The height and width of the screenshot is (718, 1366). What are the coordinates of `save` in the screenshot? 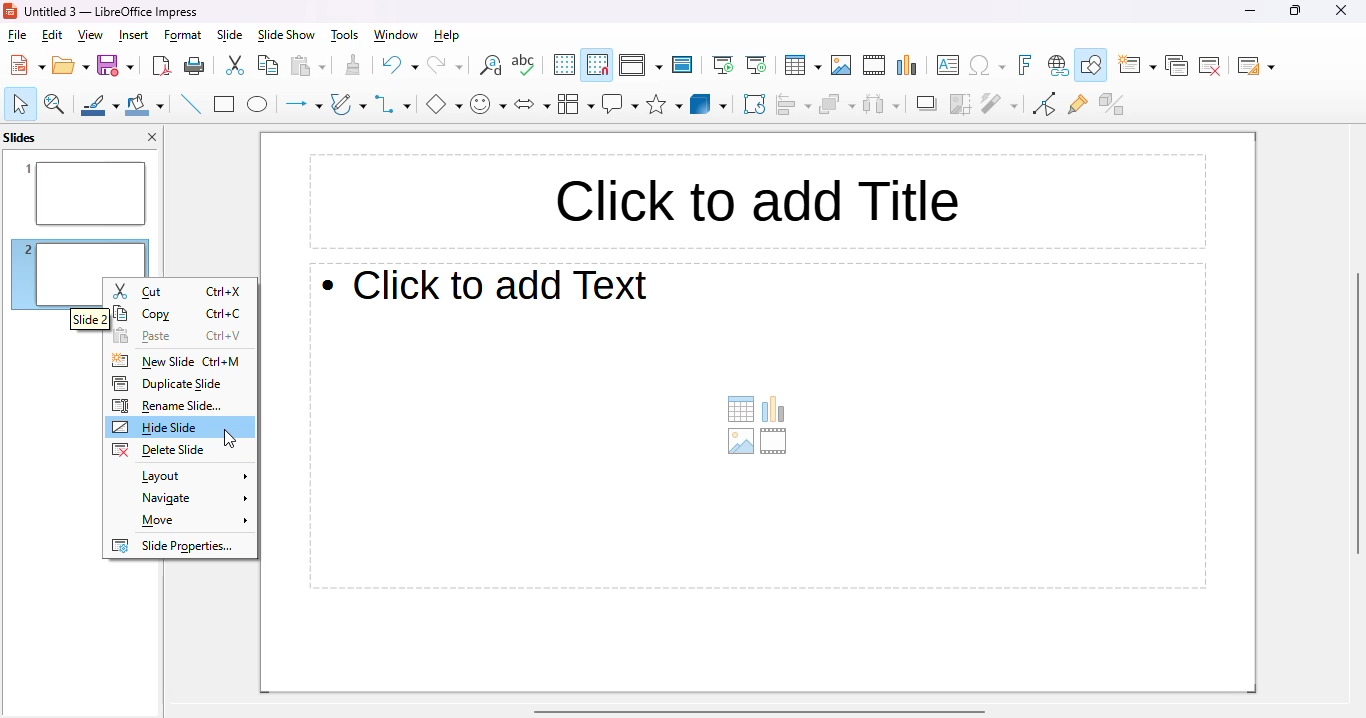 It's located at (115, 65).